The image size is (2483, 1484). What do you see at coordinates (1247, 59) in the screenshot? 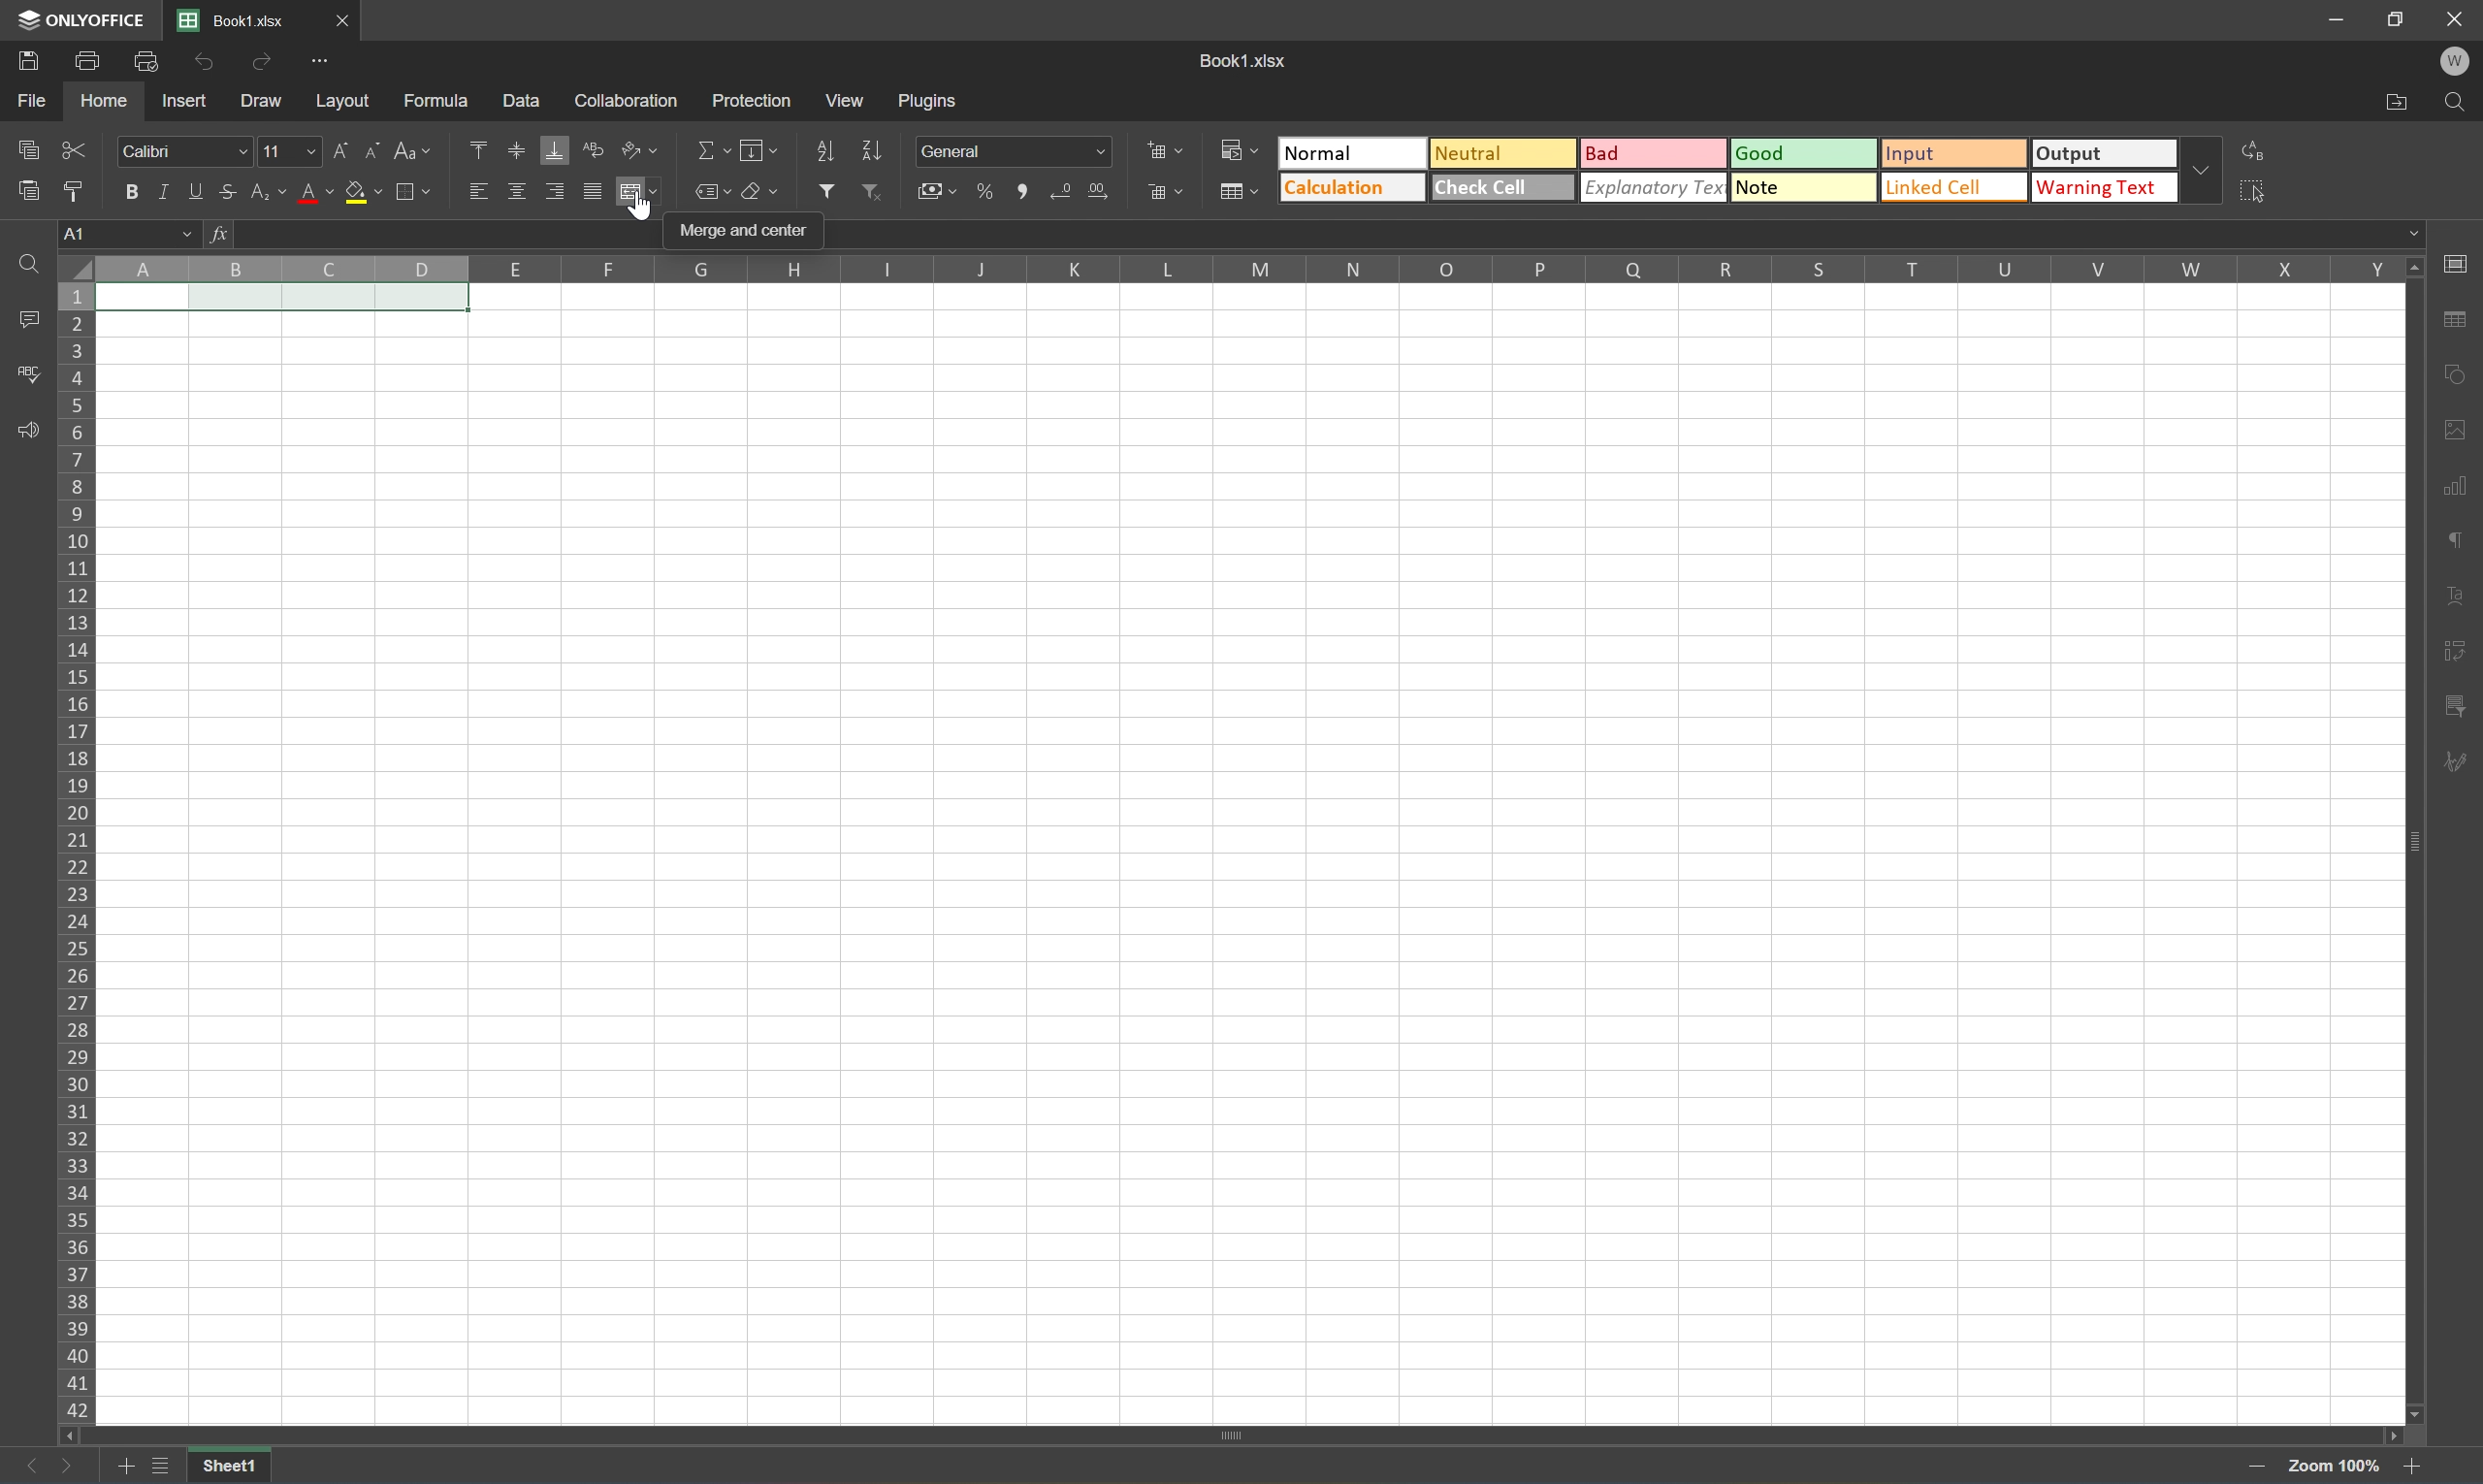
I see `Book1.xlsx` at bounding box center [1247, 59].